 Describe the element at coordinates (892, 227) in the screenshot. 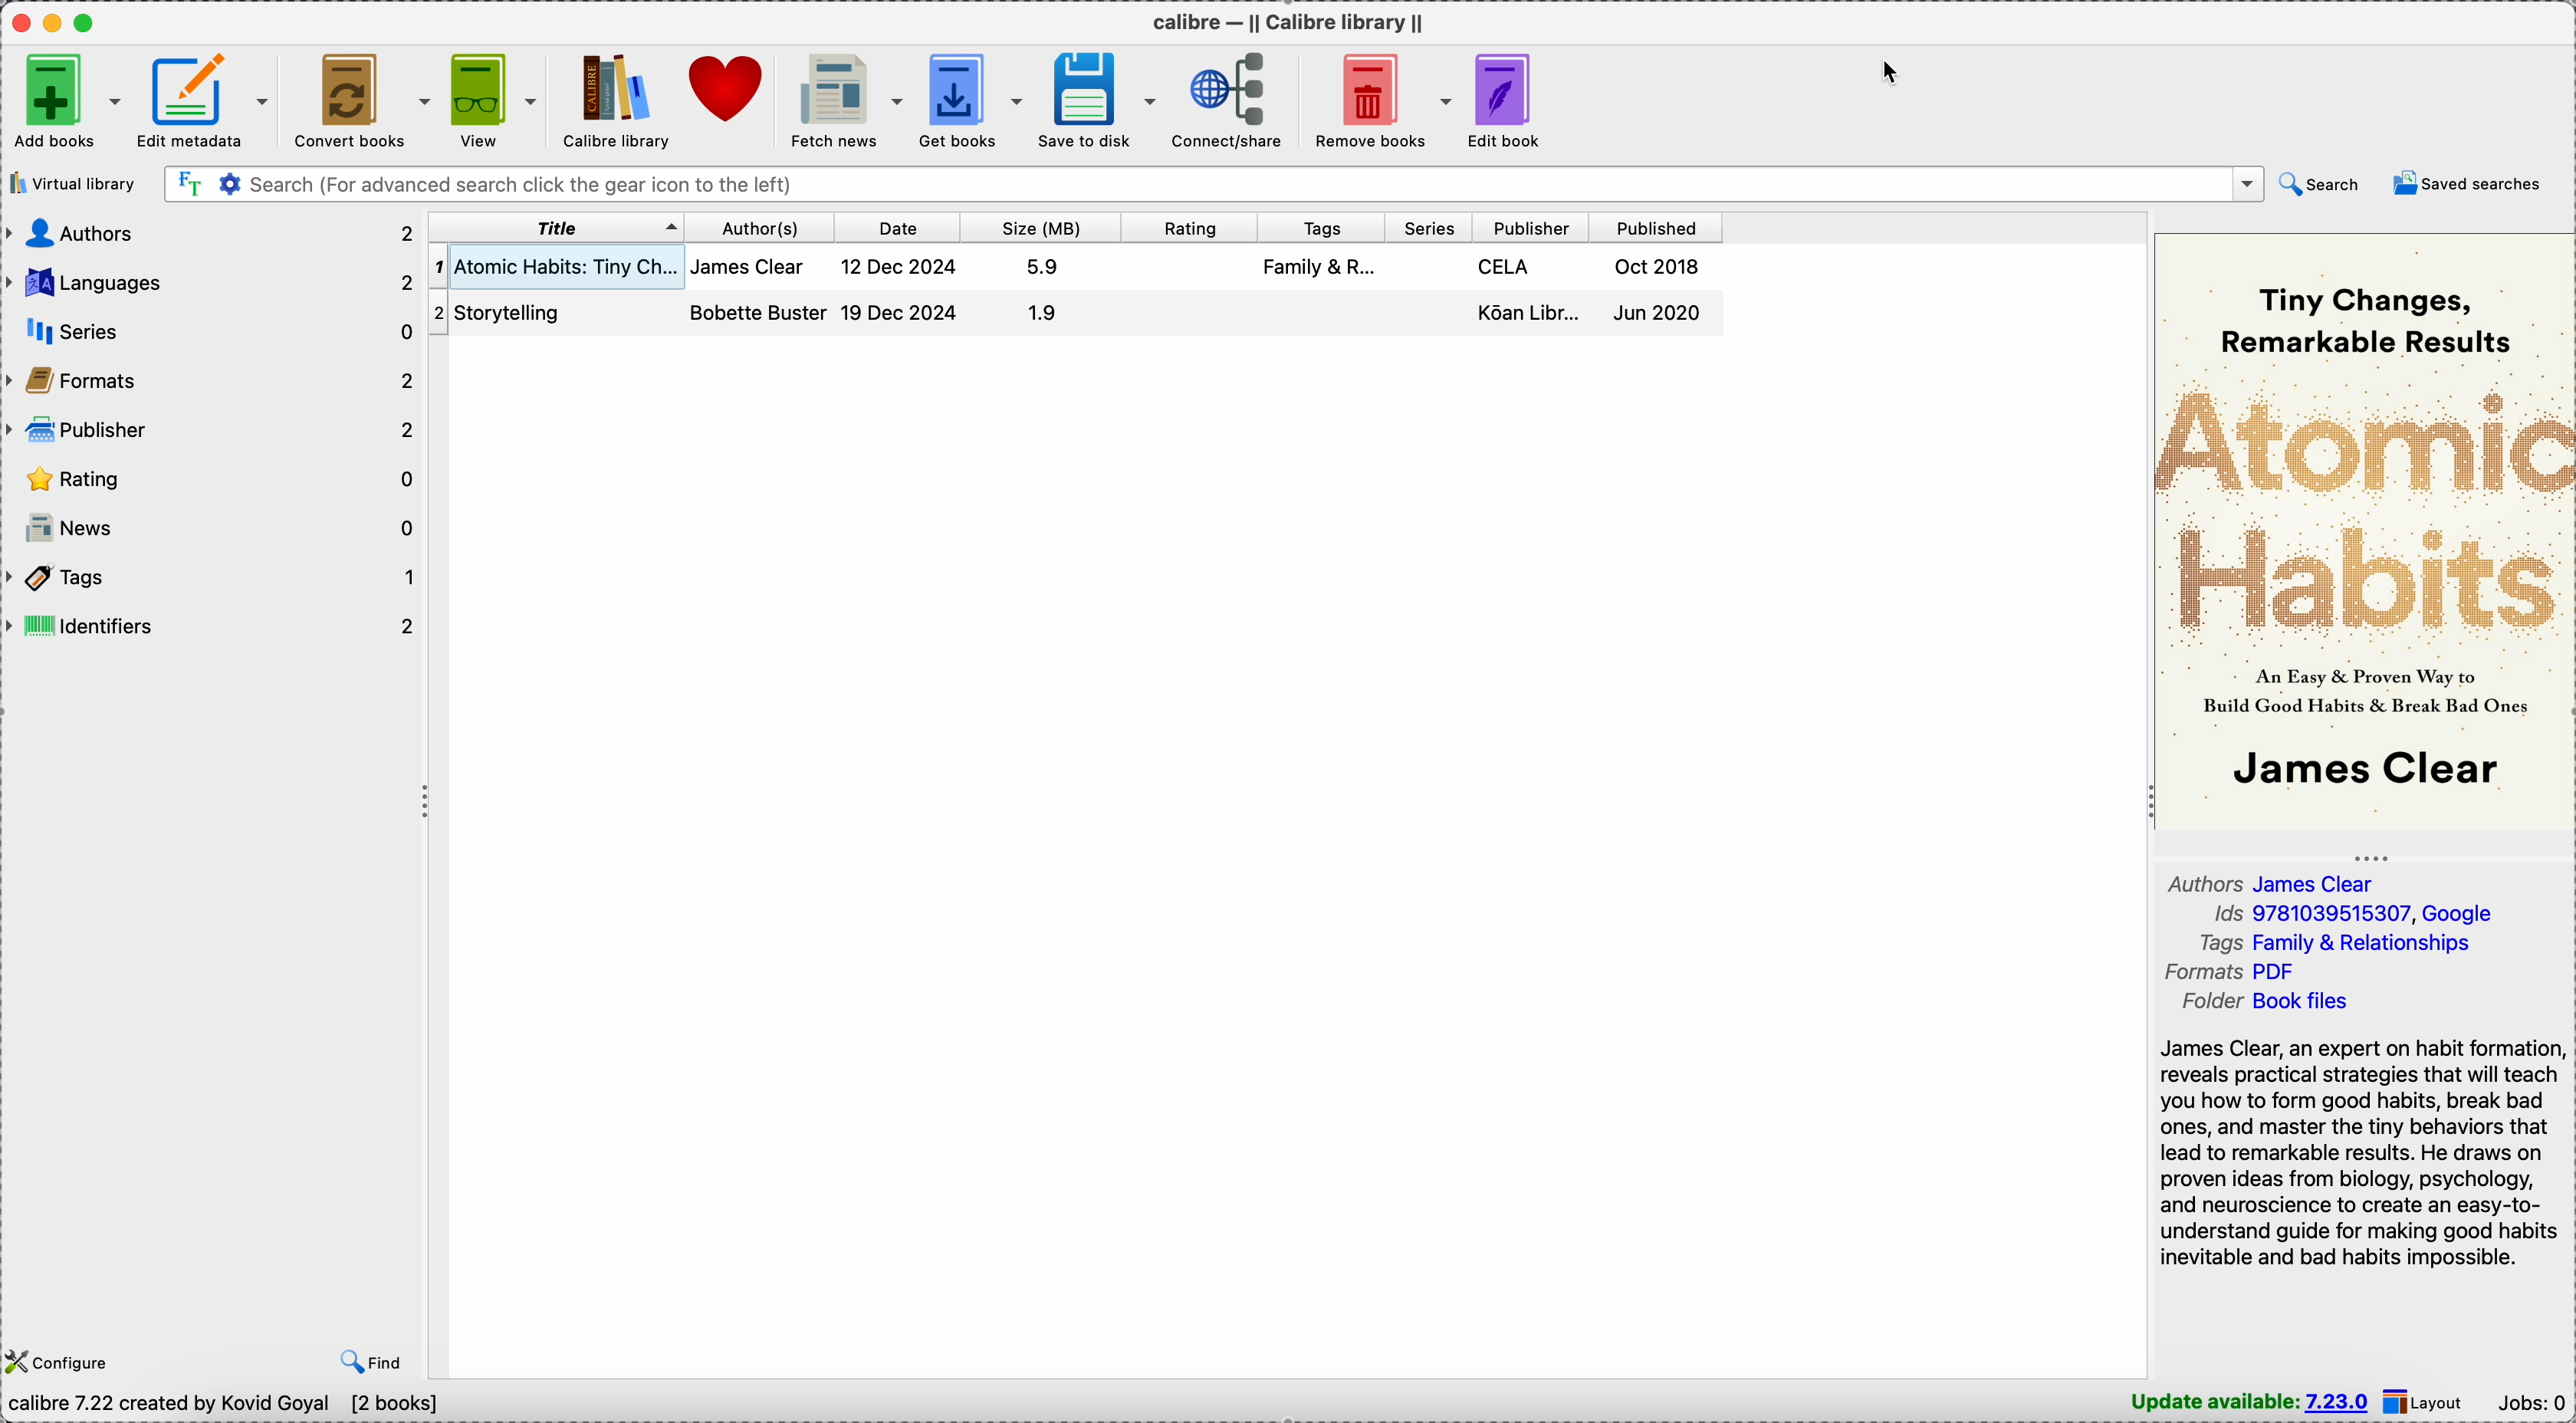

I see `date` at that location.